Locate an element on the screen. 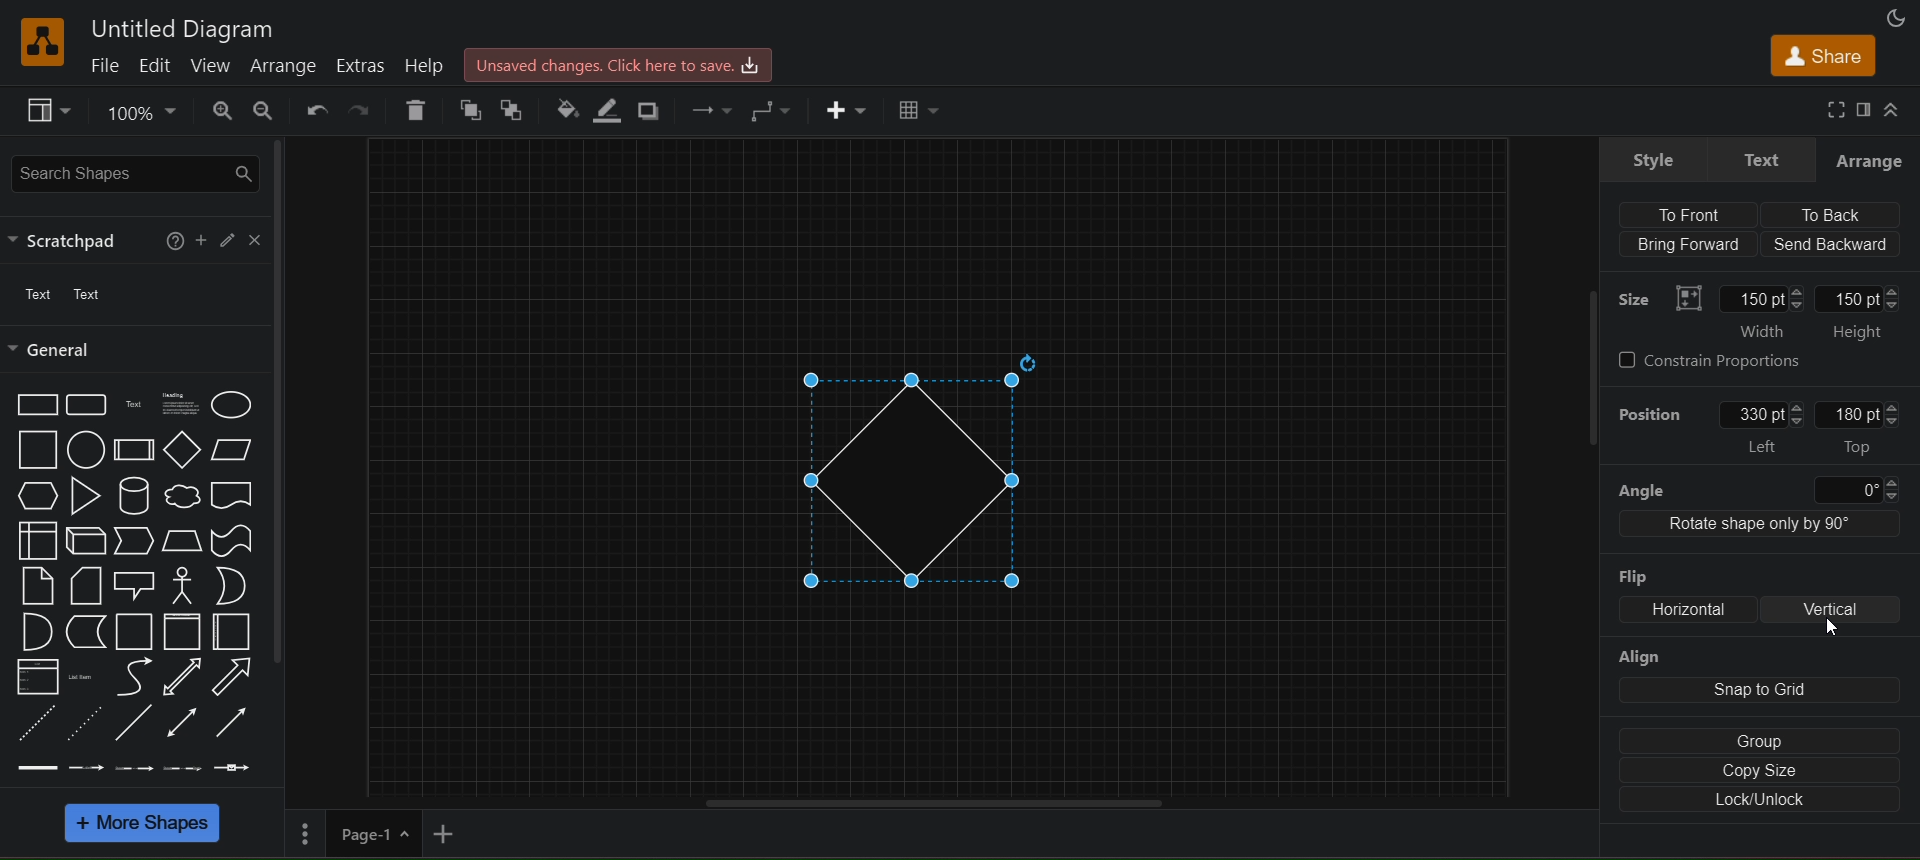 The height and width of the screenshot is (860, 1920). position is located at coordinates (1651, 410).